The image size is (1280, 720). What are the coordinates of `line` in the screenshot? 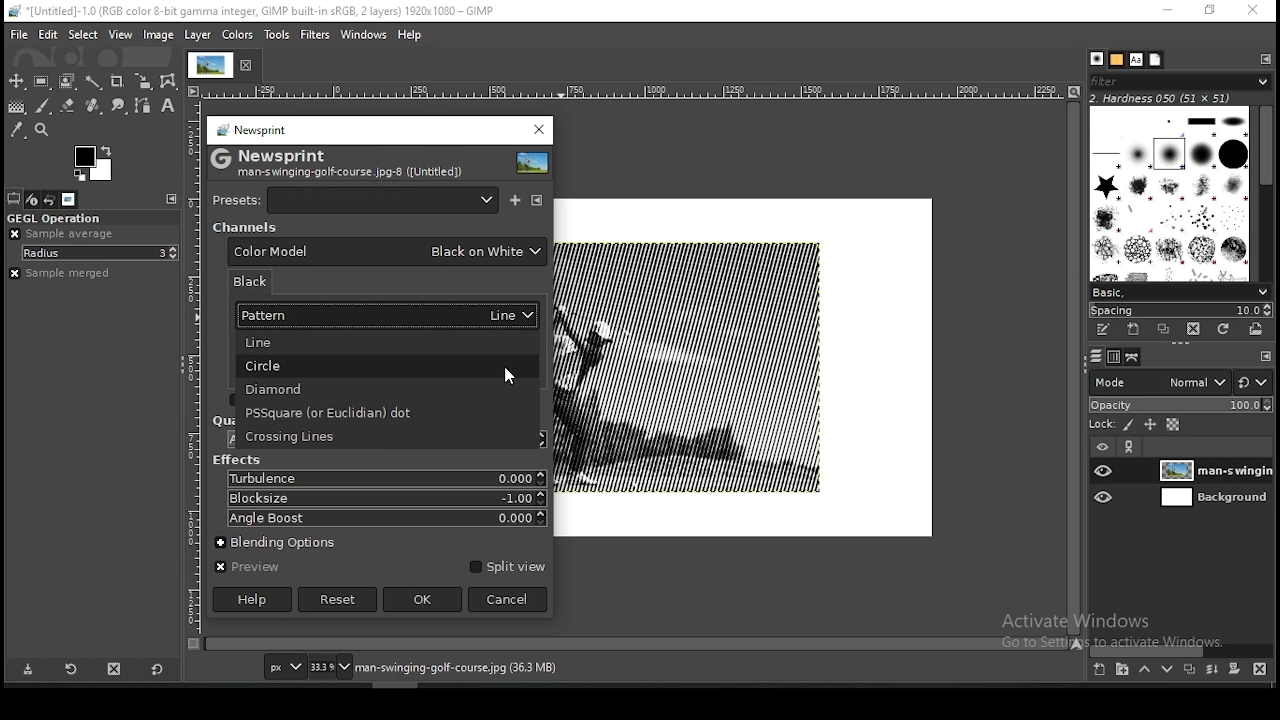 It's located at (388, 341).